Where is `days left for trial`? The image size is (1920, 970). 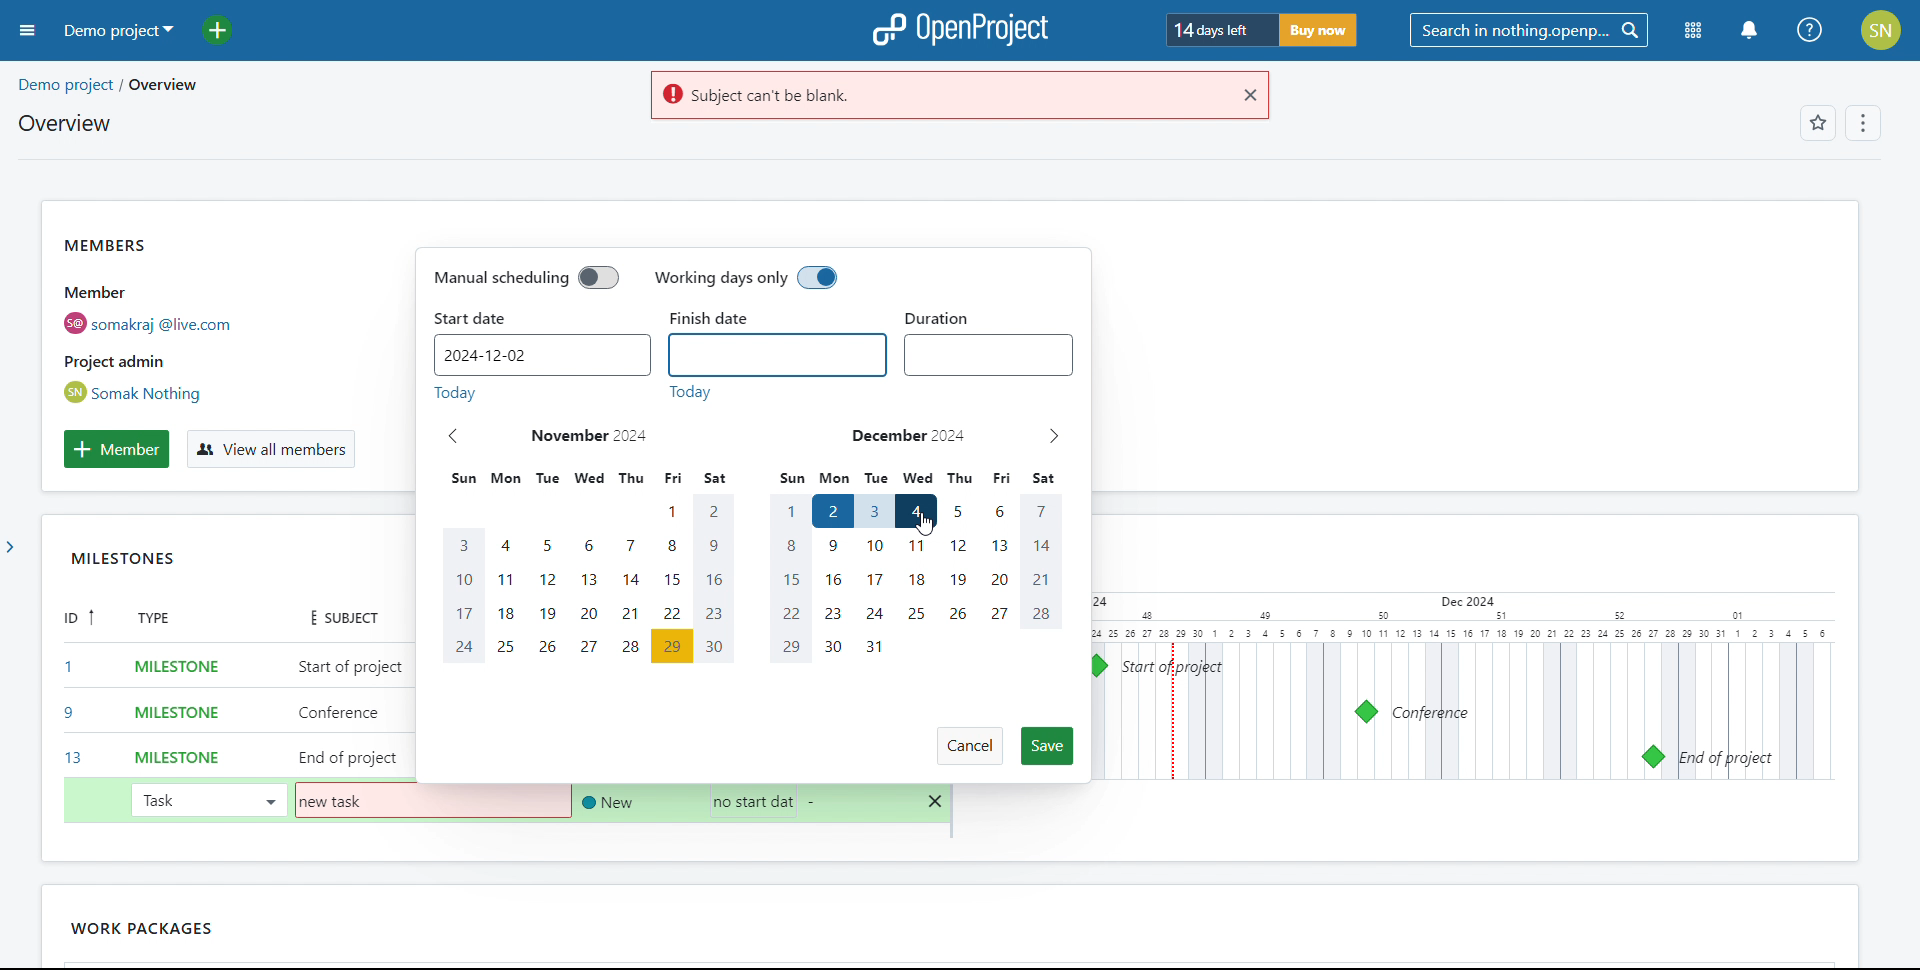 days left for trial is located at coordinates (1218, 31).